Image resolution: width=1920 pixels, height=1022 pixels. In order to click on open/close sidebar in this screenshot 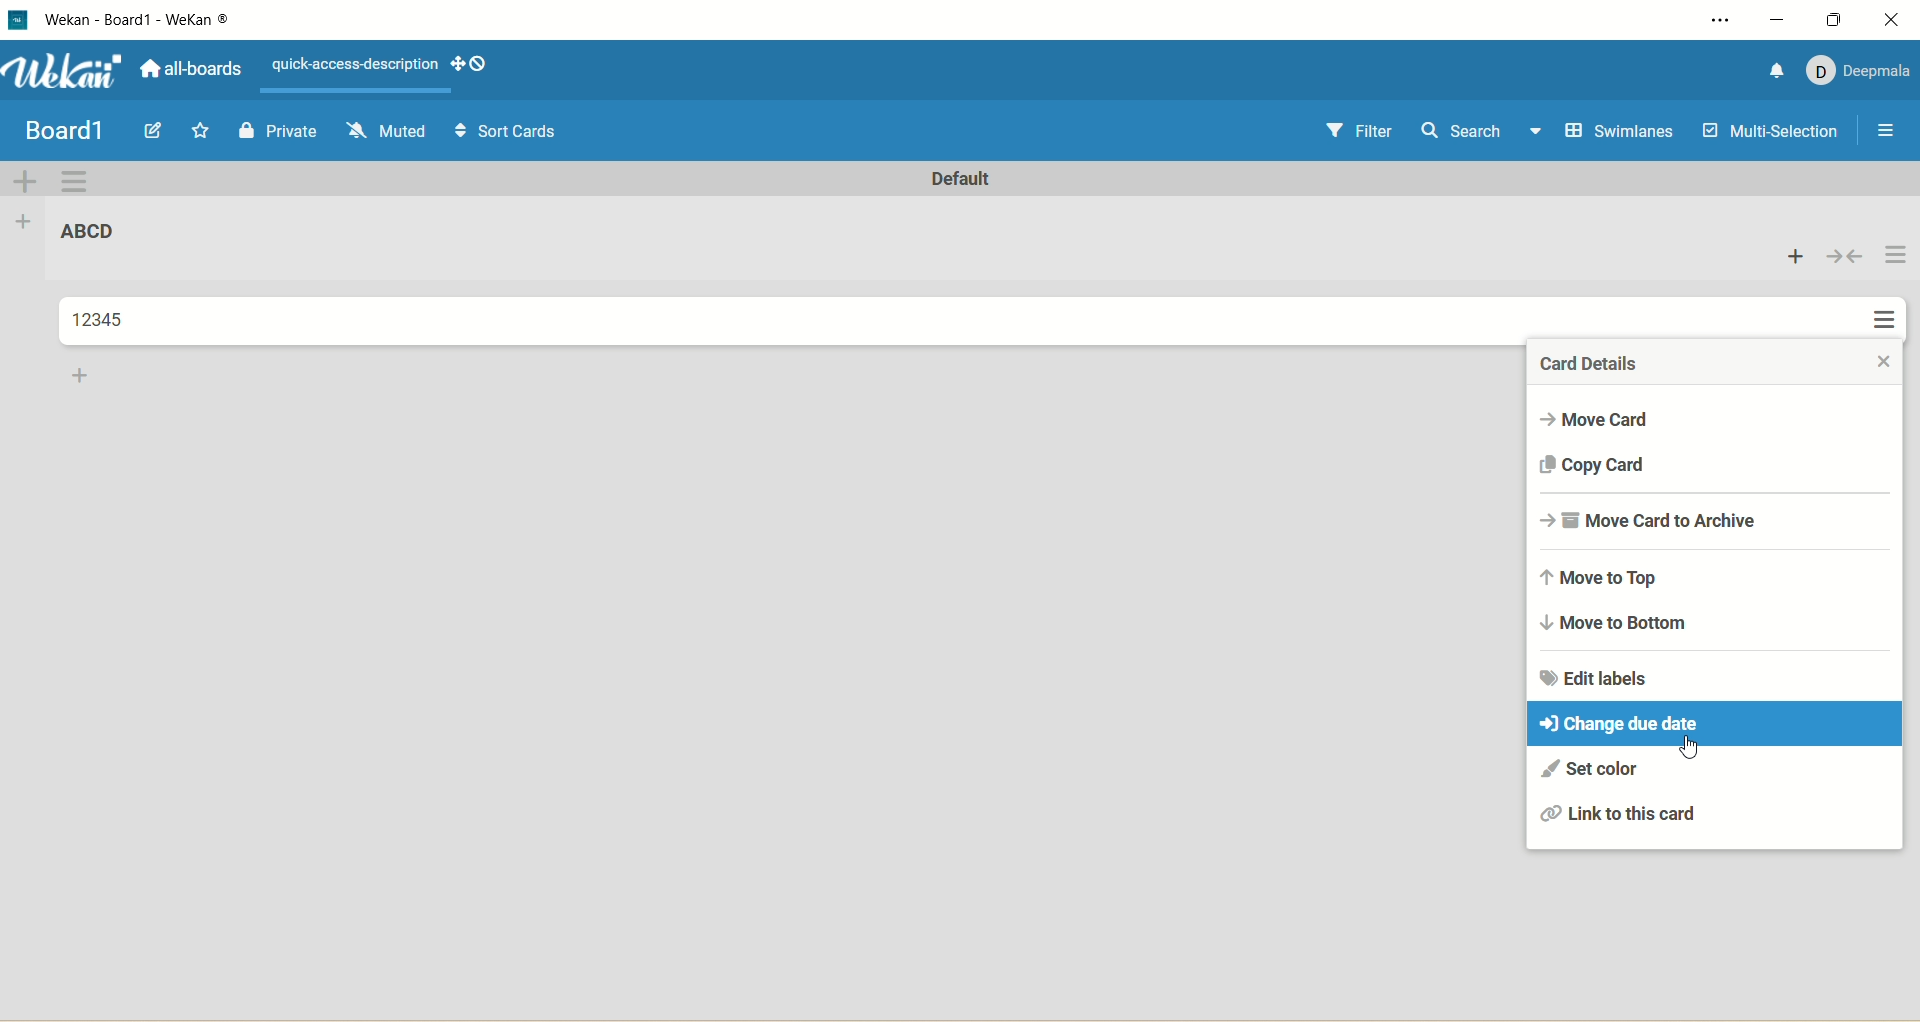, I will do `click(1889, 134)`.